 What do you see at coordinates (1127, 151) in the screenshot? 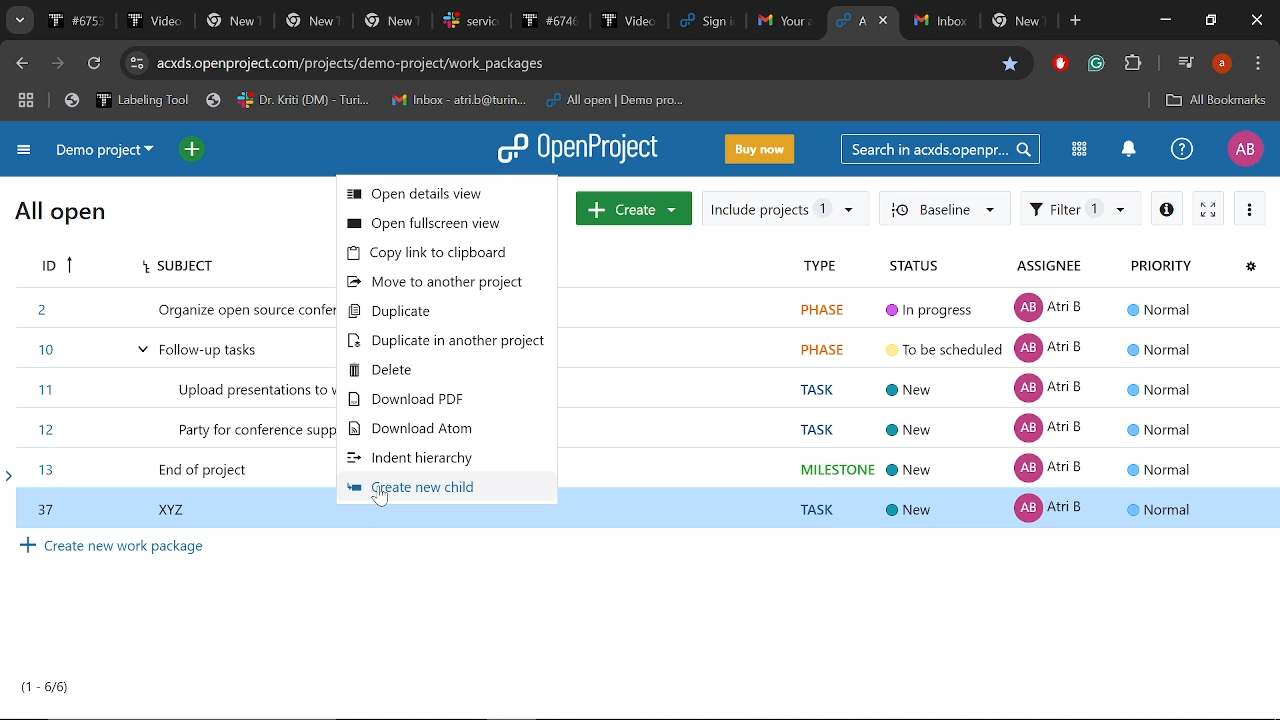
I see `Notification` at bounding box center [1127, 151].